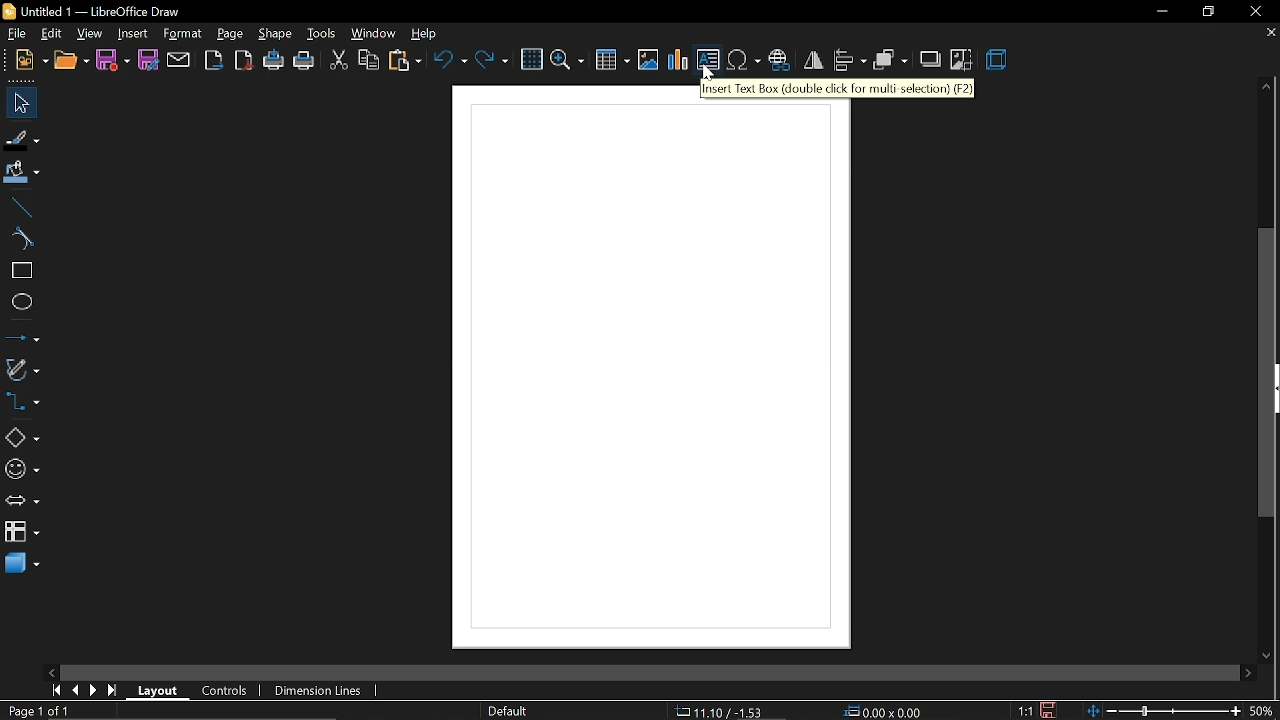  What do you see at coordinates (1266, 711) in the screenshot?
I see `current zoom` at bounding box center [1266, 711].